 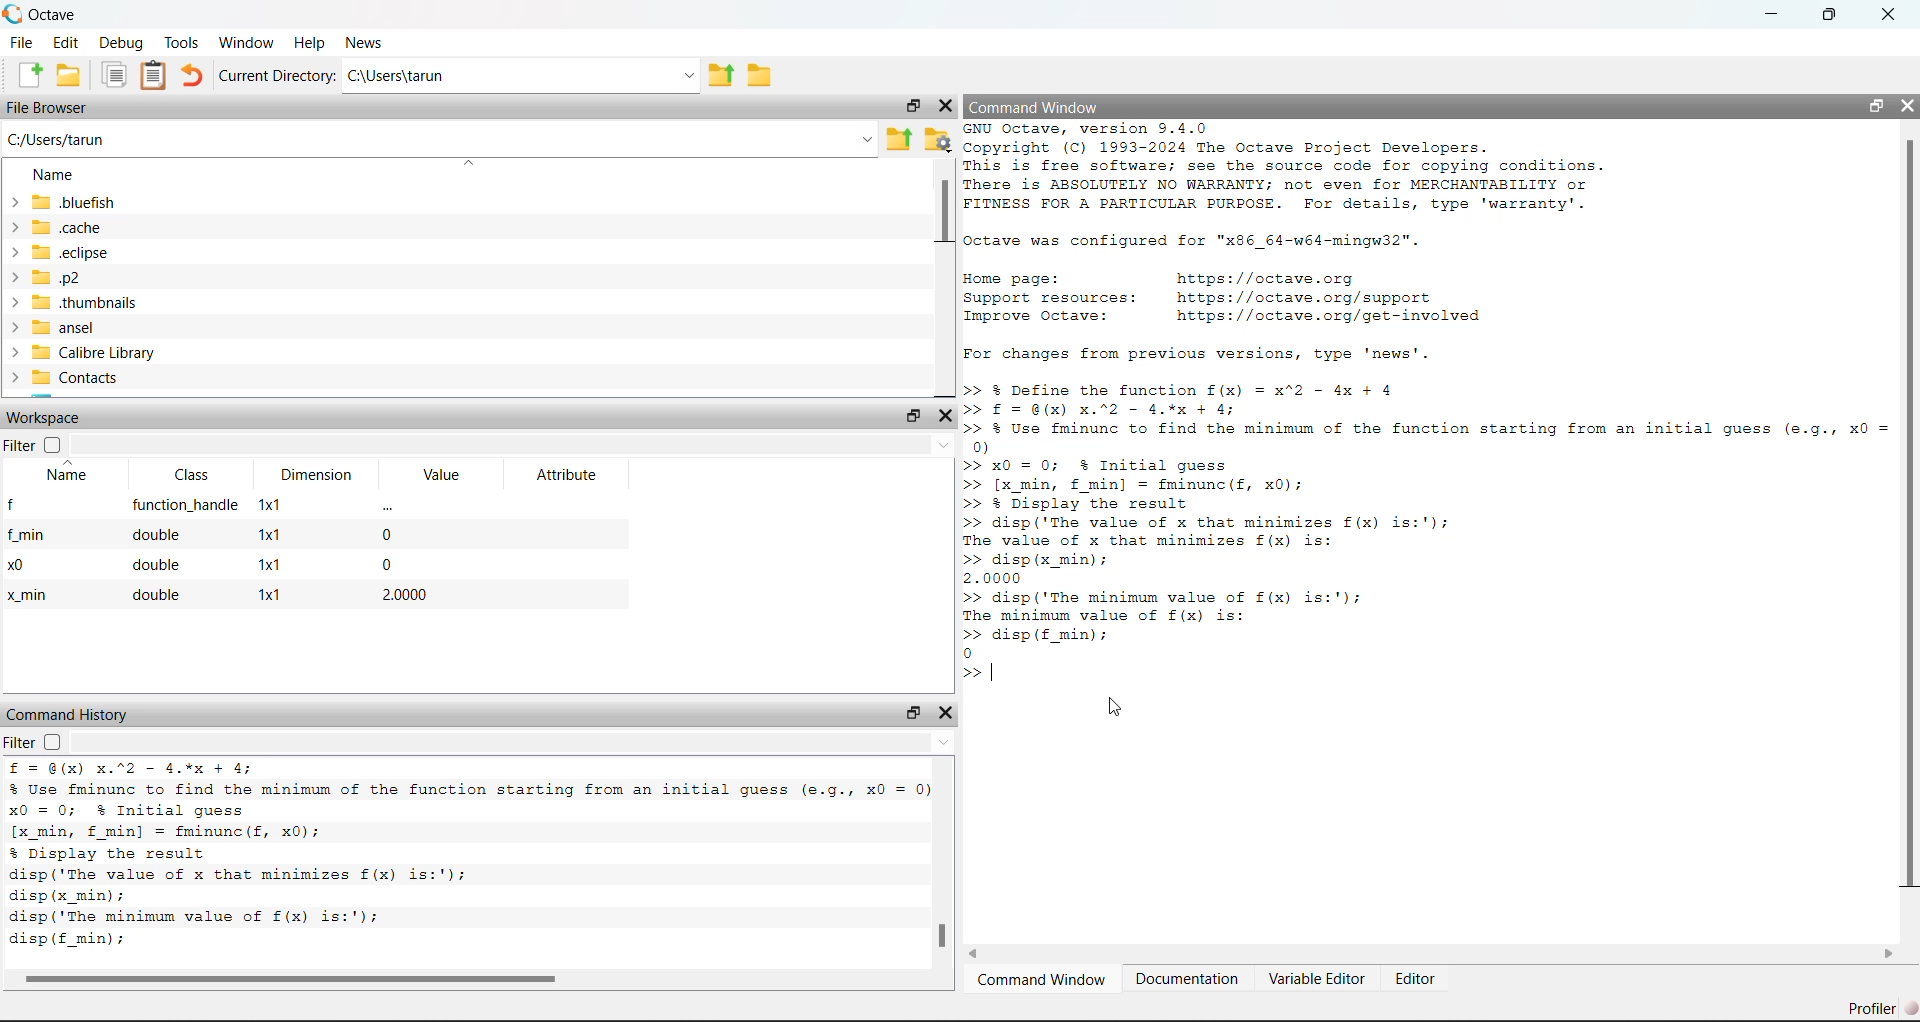 I want to click on Camera Window, so click(x=1044, y=977).